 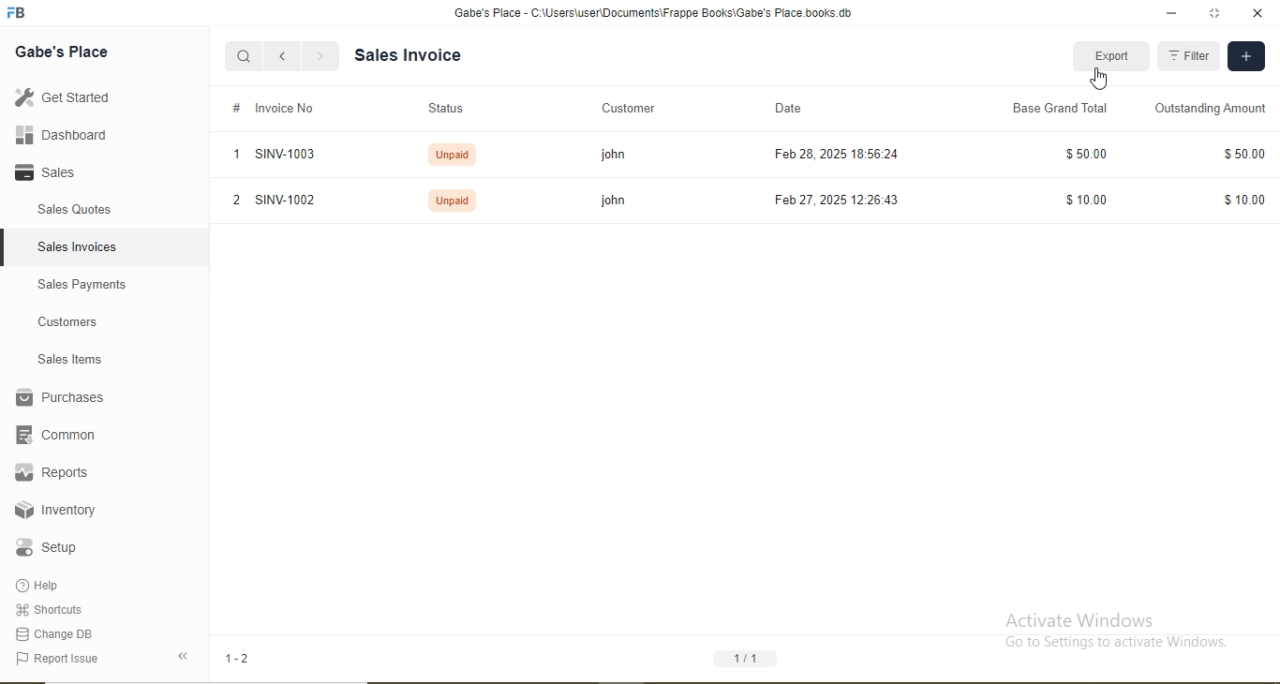 What do you see at coordinates (75, 360) in the screenshot?
I see `Sales Items` at bounding box center [75, 360].